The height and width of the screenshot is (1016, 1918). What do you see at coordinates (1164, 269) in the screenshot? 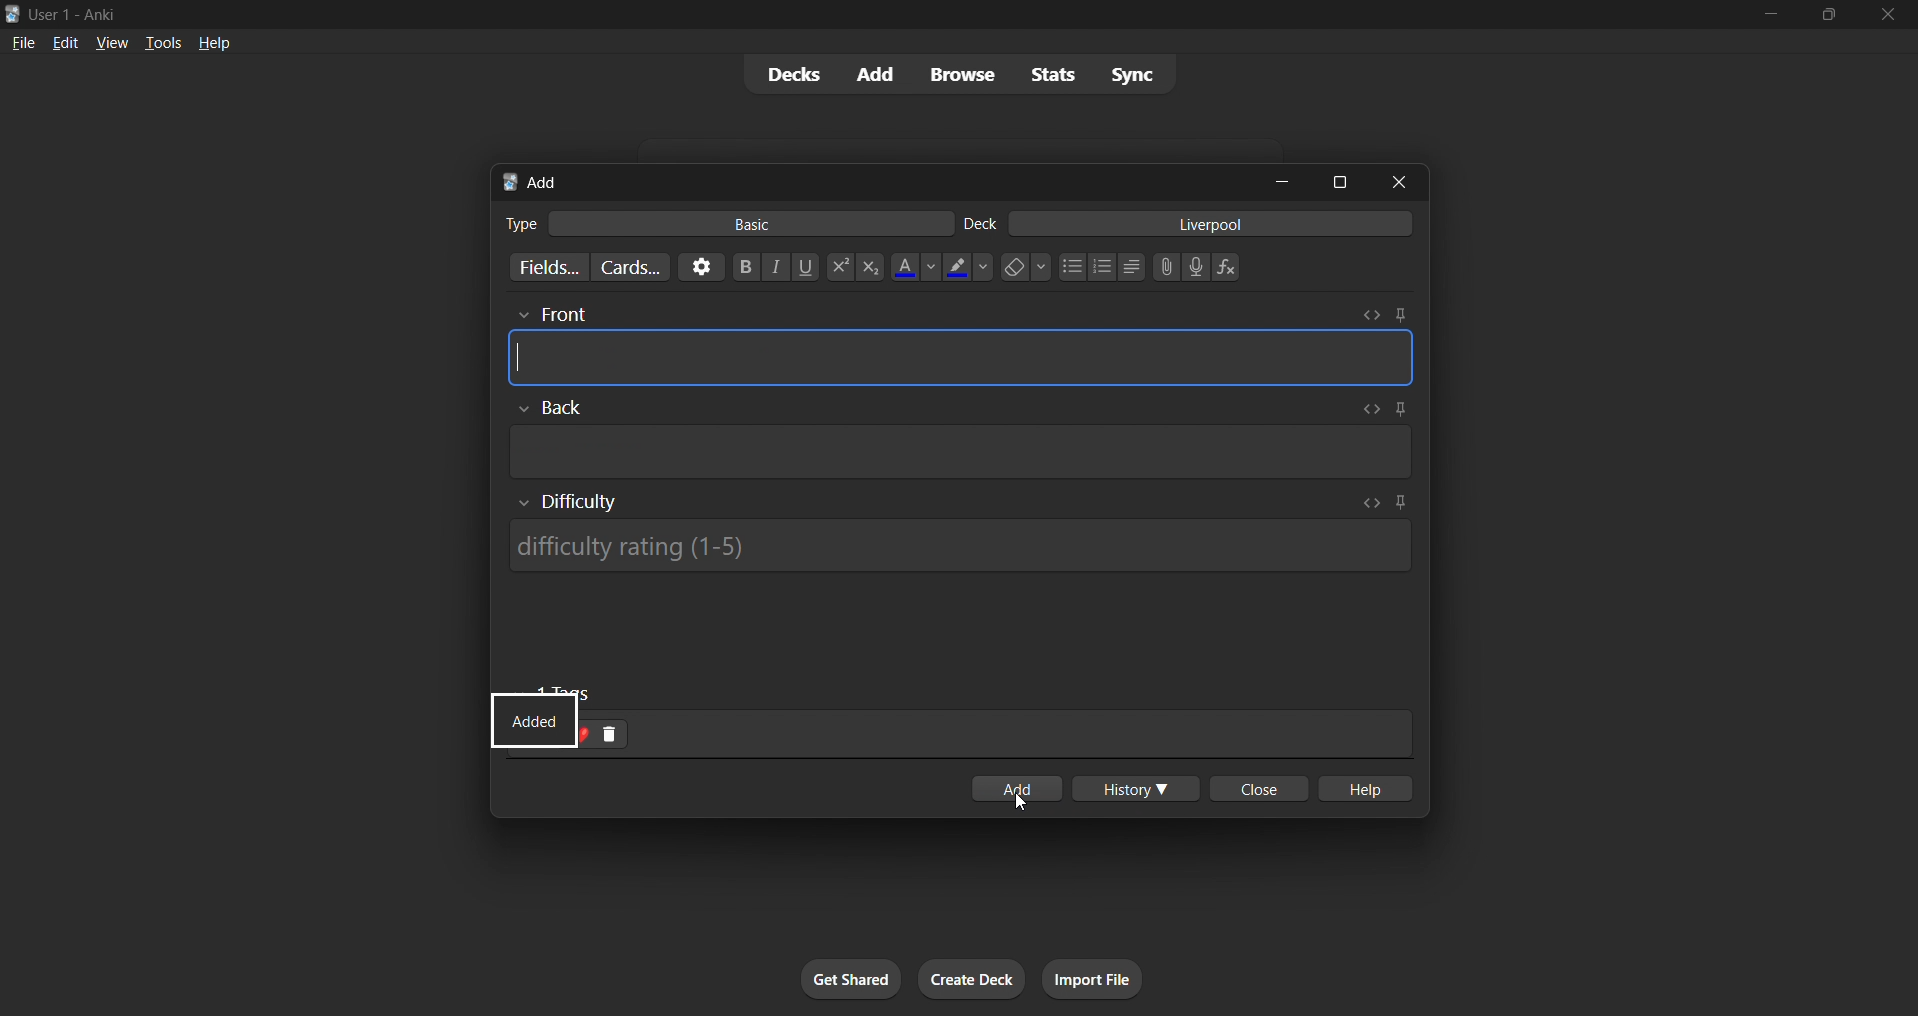
I see `link` at bounding box center [1164, 269].